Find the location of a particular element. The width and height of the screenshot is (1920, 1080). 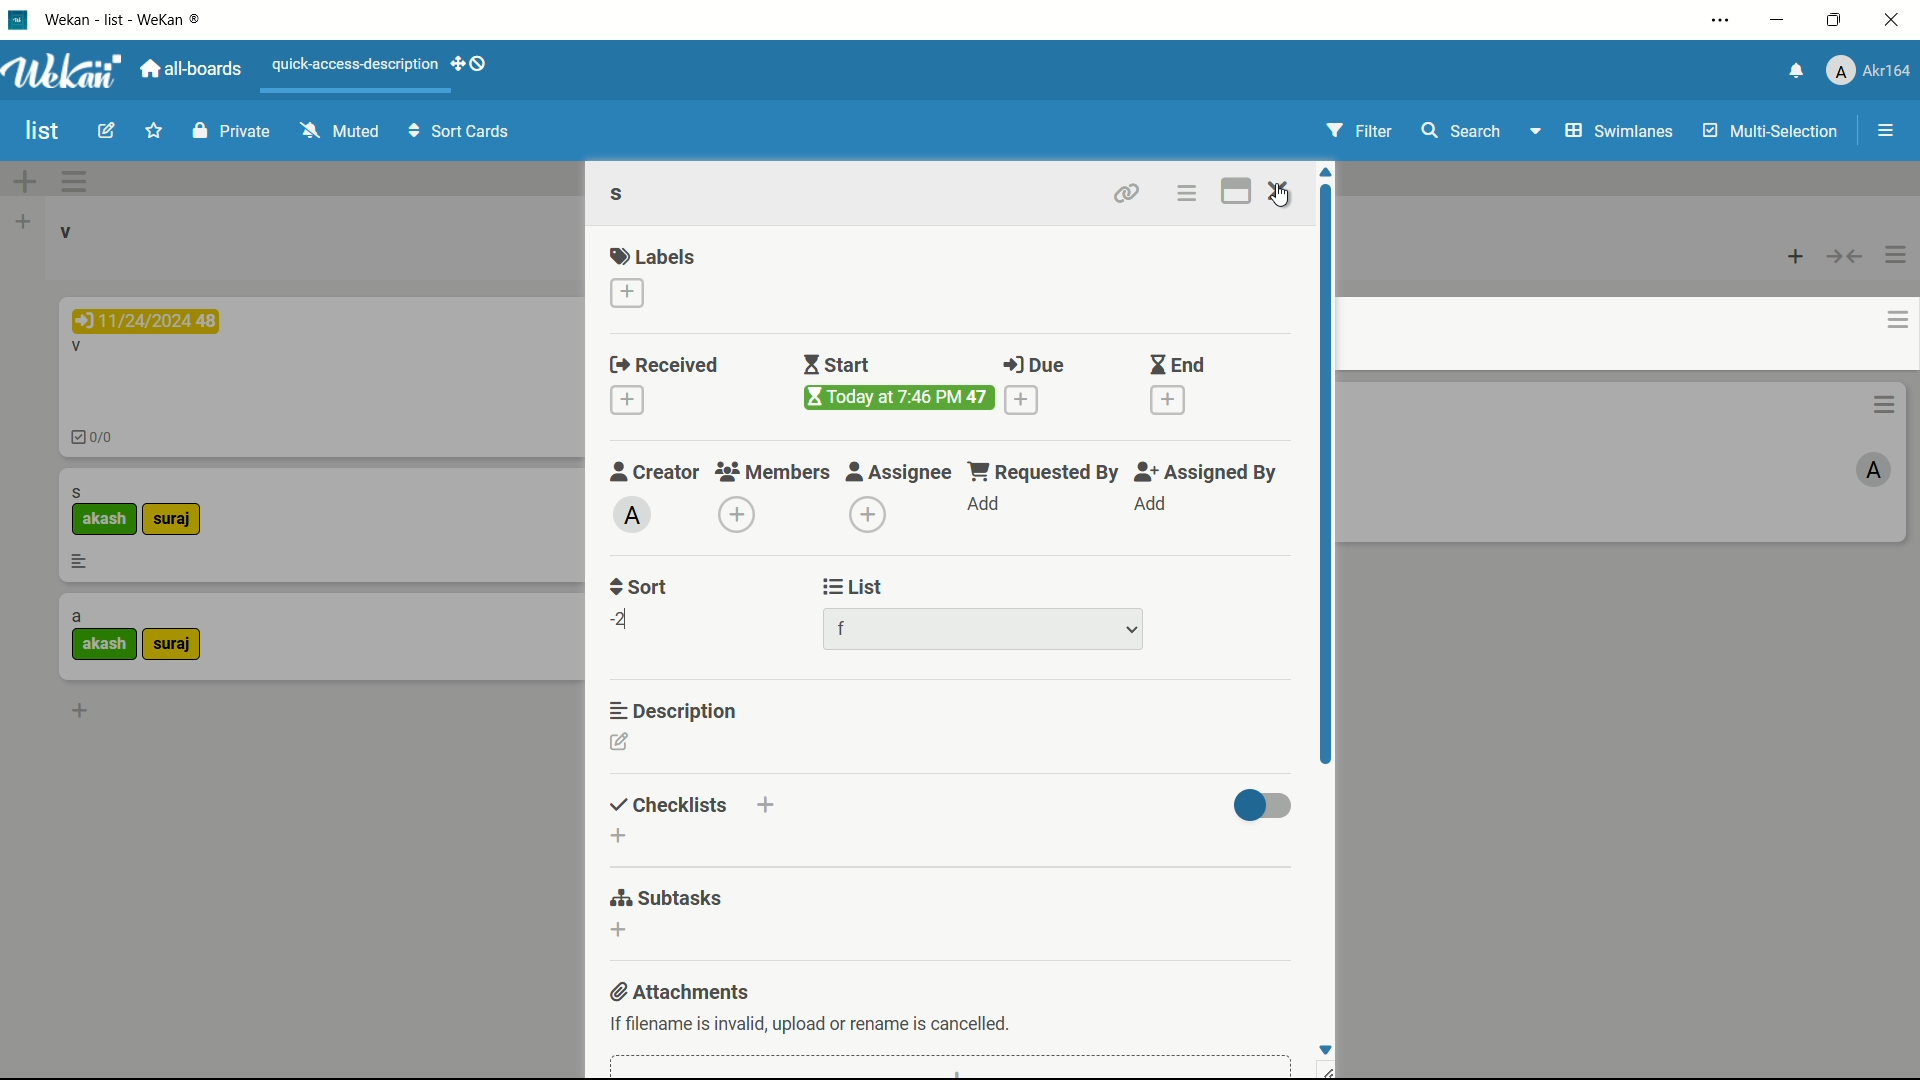

private is located at coordinates (235, 130).